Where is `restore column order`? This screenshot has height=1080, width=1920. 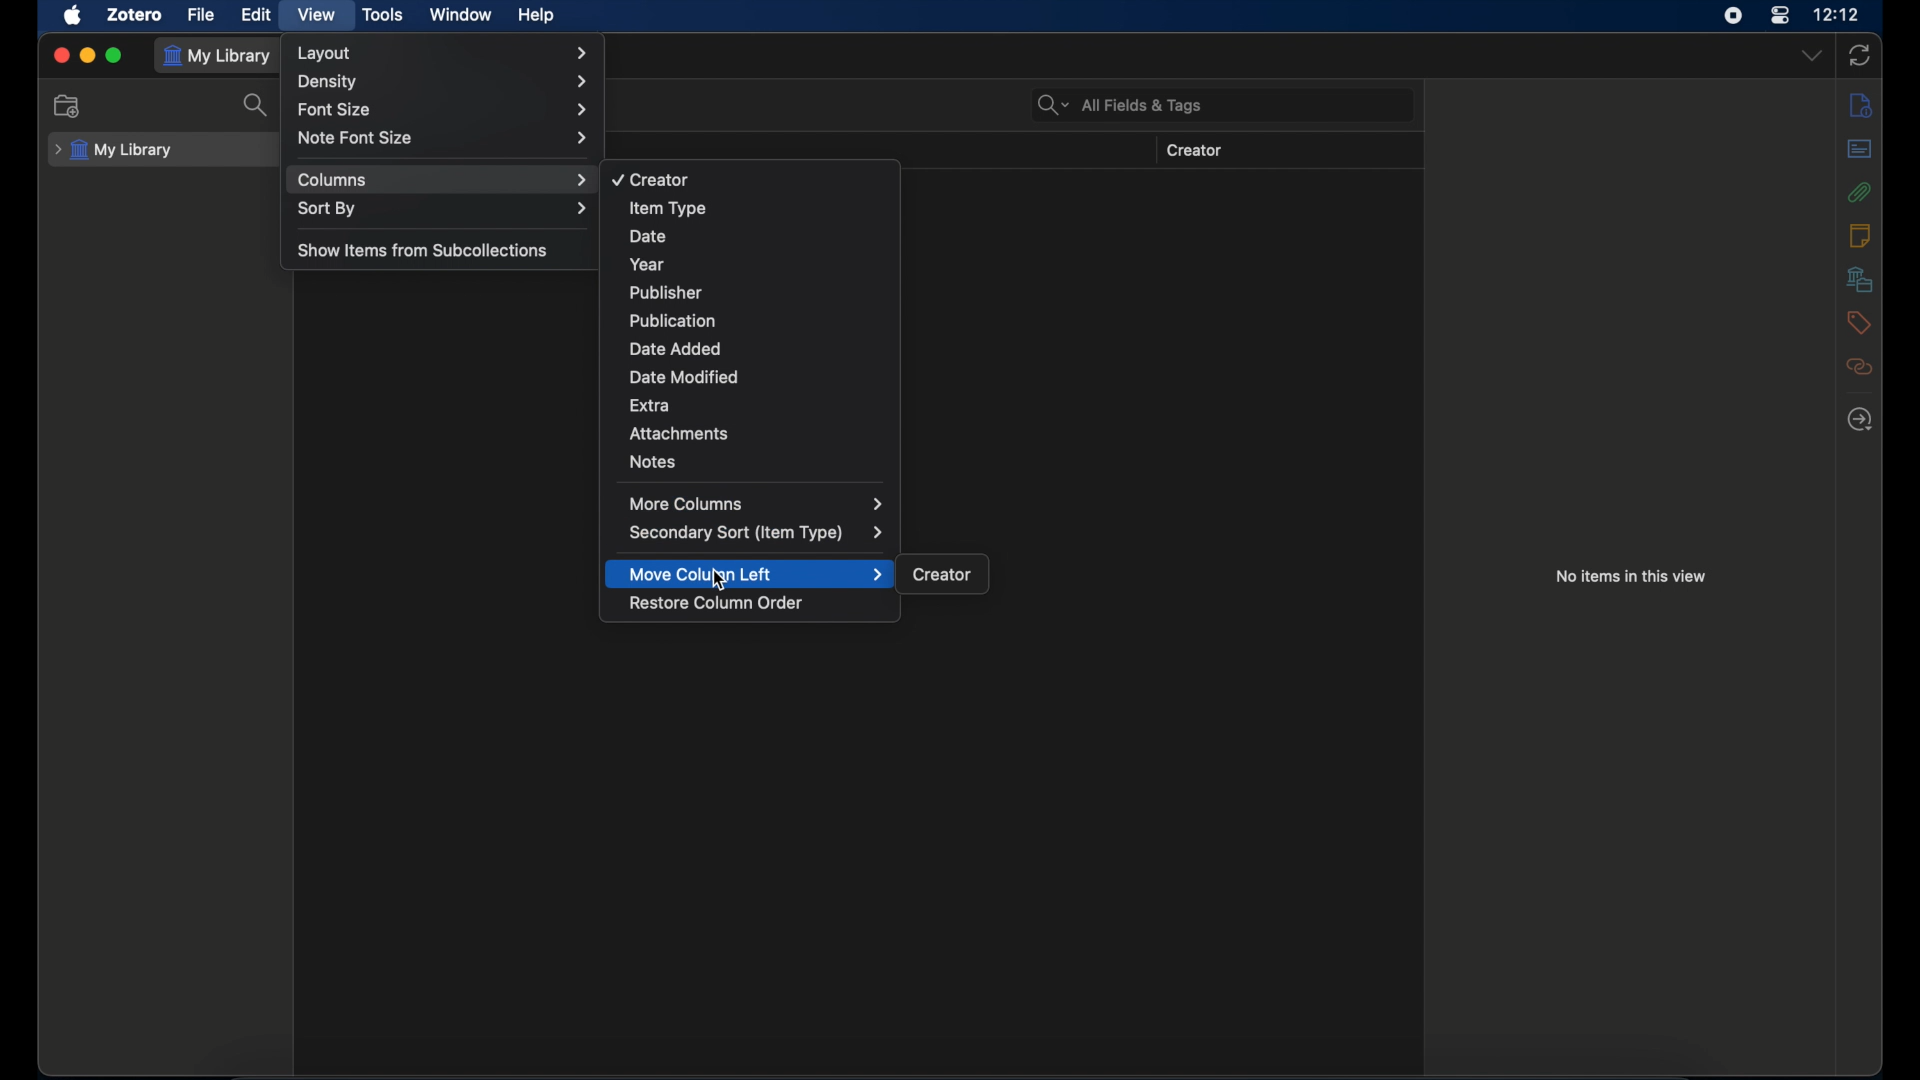 restore column order is located at coordinates (718, 603).